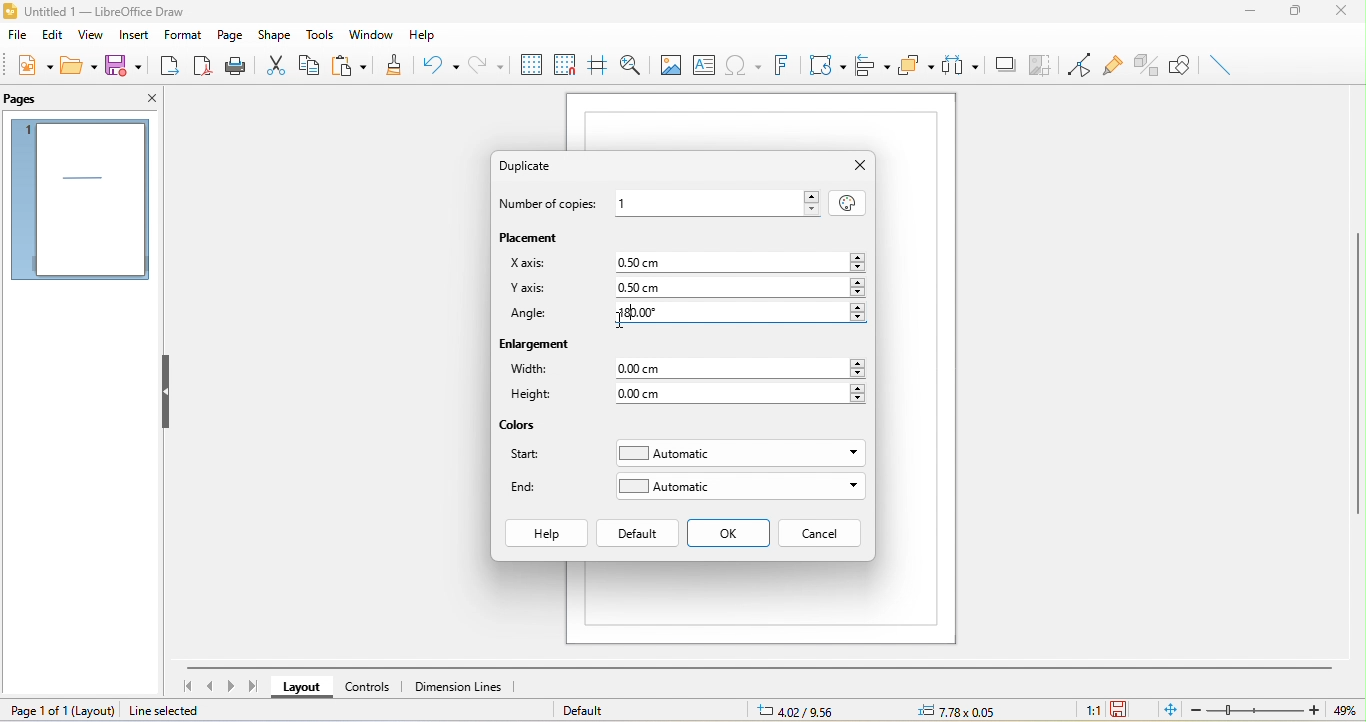 The height and width of the screenshot is (722, 1366). Describe the element at coordinates (1345, 13) in the screenshot. I see `close` at that location.